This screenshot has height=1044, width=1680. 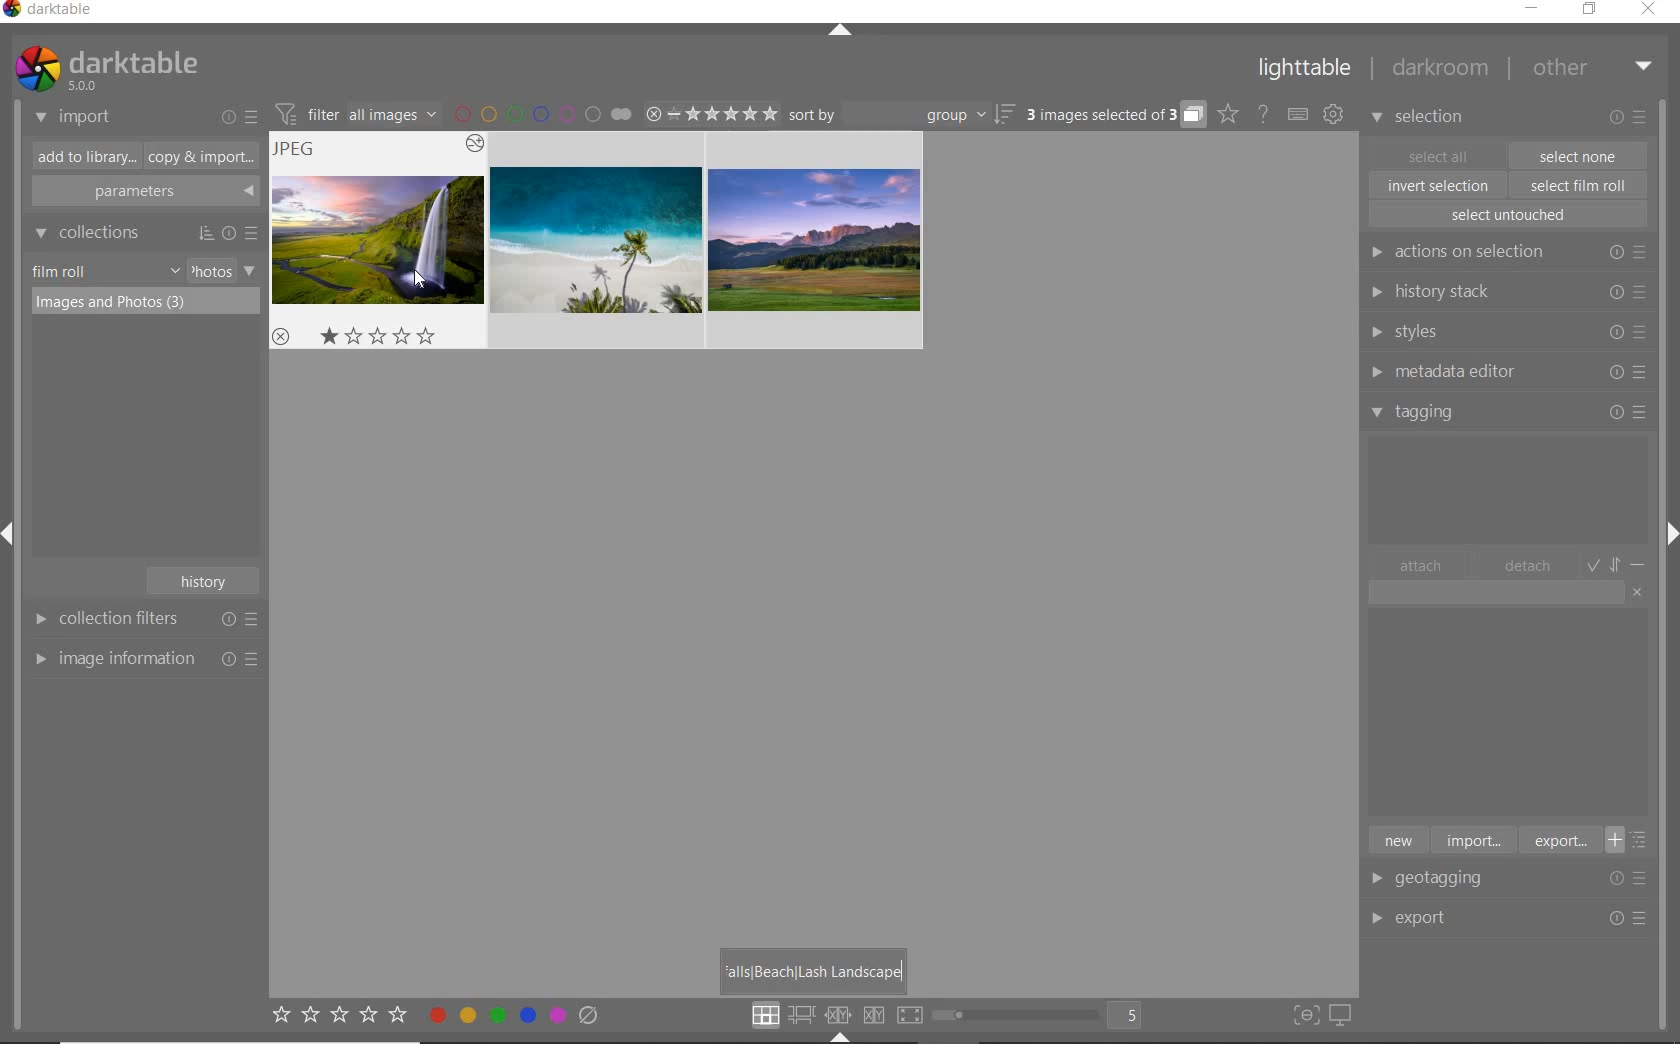 I want to click on toggle focus-peaking mode, so click(x=1303, y=1013).